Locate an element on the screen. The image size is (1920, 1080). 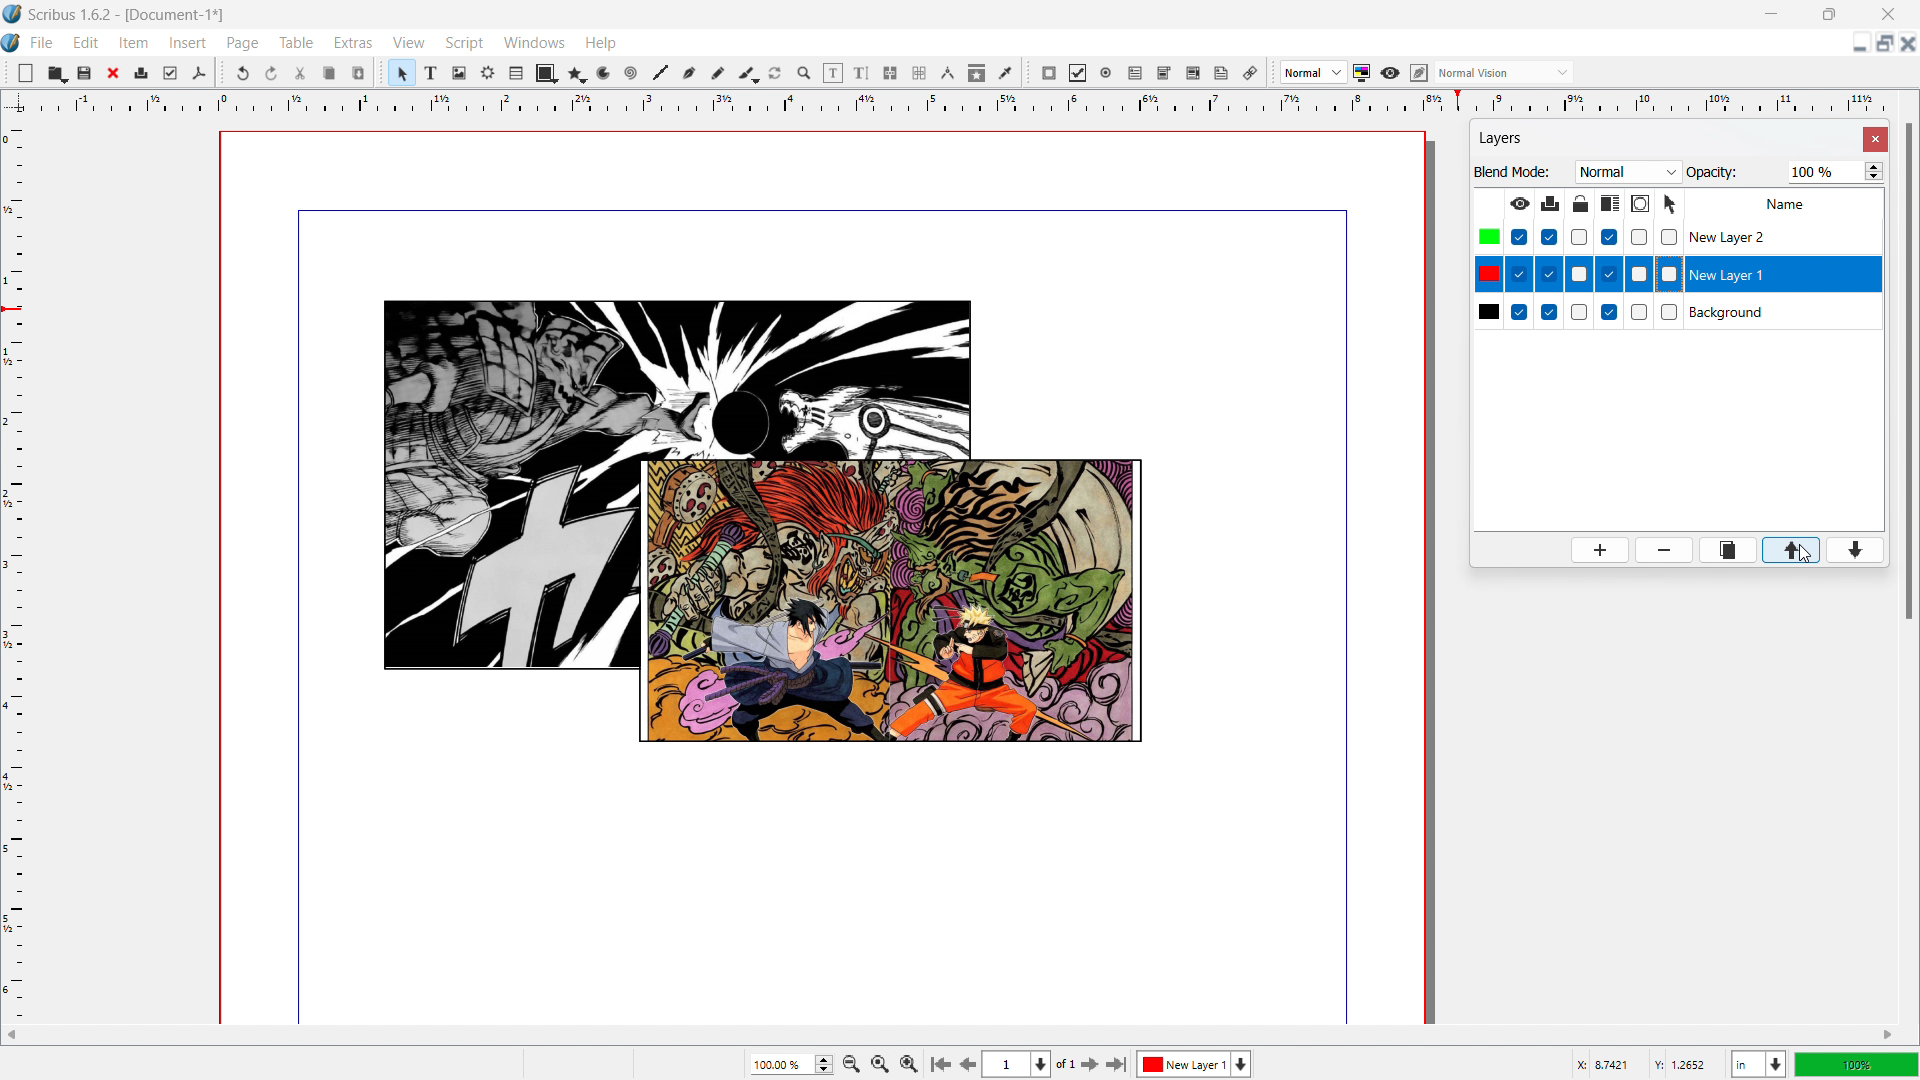
toggle color management system is located at coordinates (1361, 73).